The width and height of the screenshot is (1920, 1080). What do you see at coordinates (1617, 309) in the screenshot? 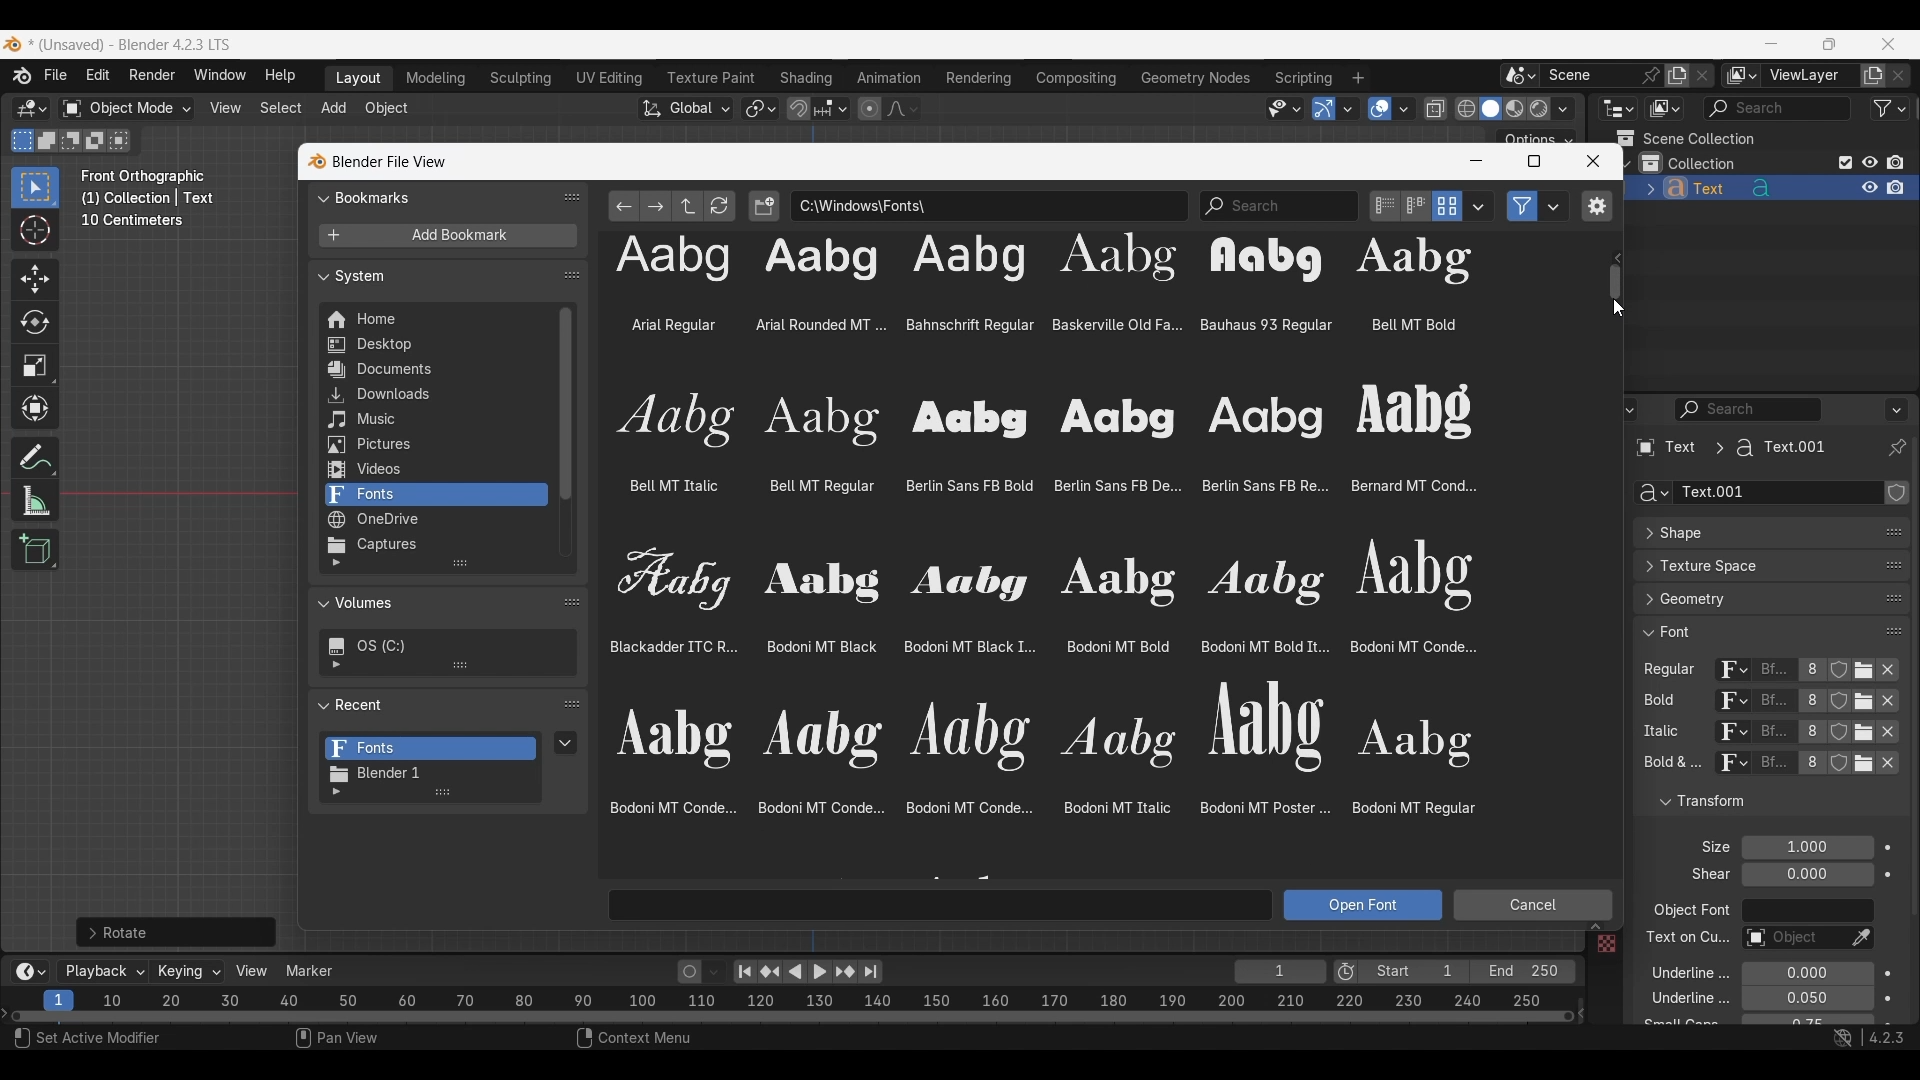
I see `Cursor dragging vertical slide bar` at bounding box center [1617, 309].